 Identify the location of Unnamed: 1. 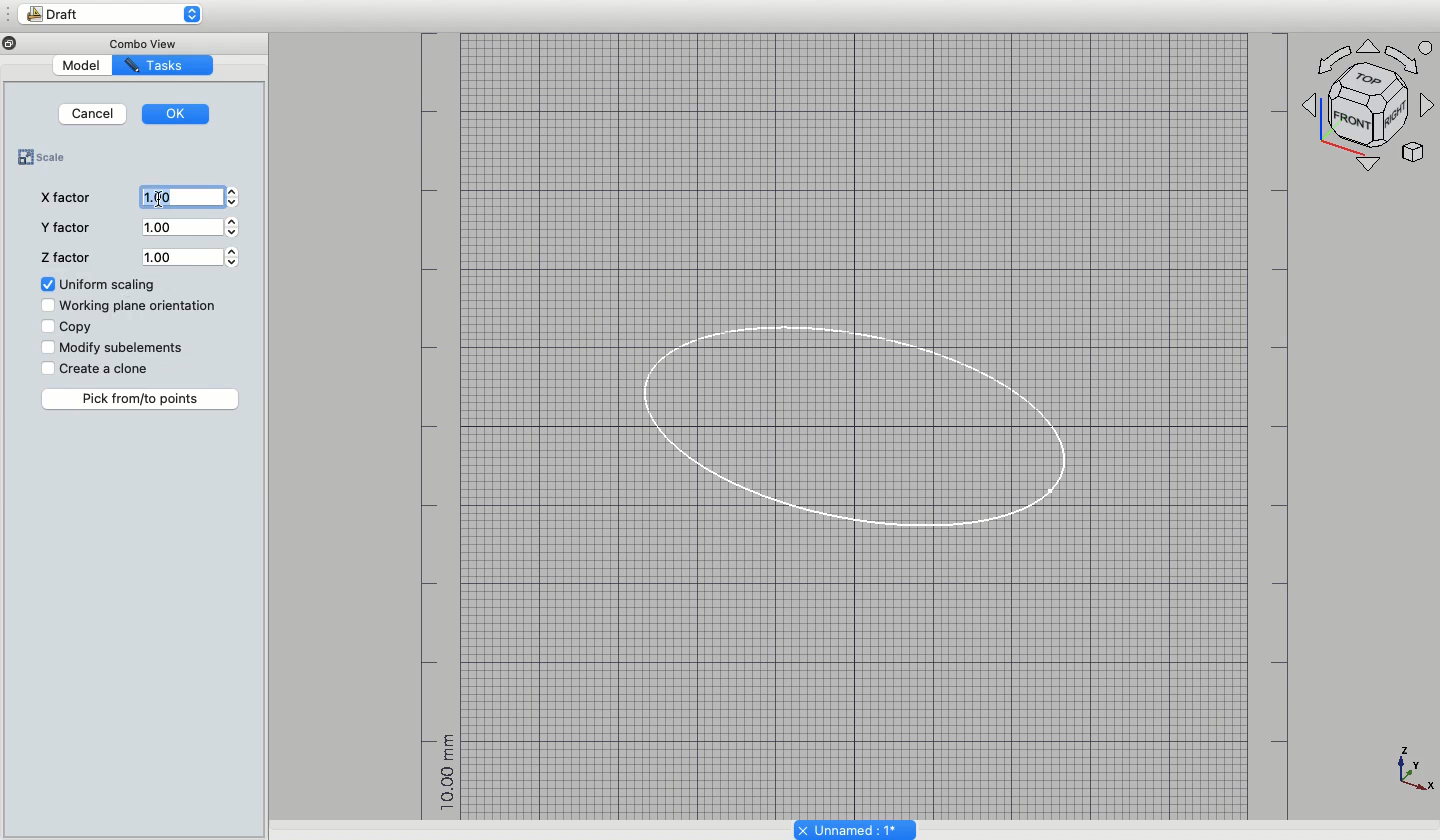
(856, 828).